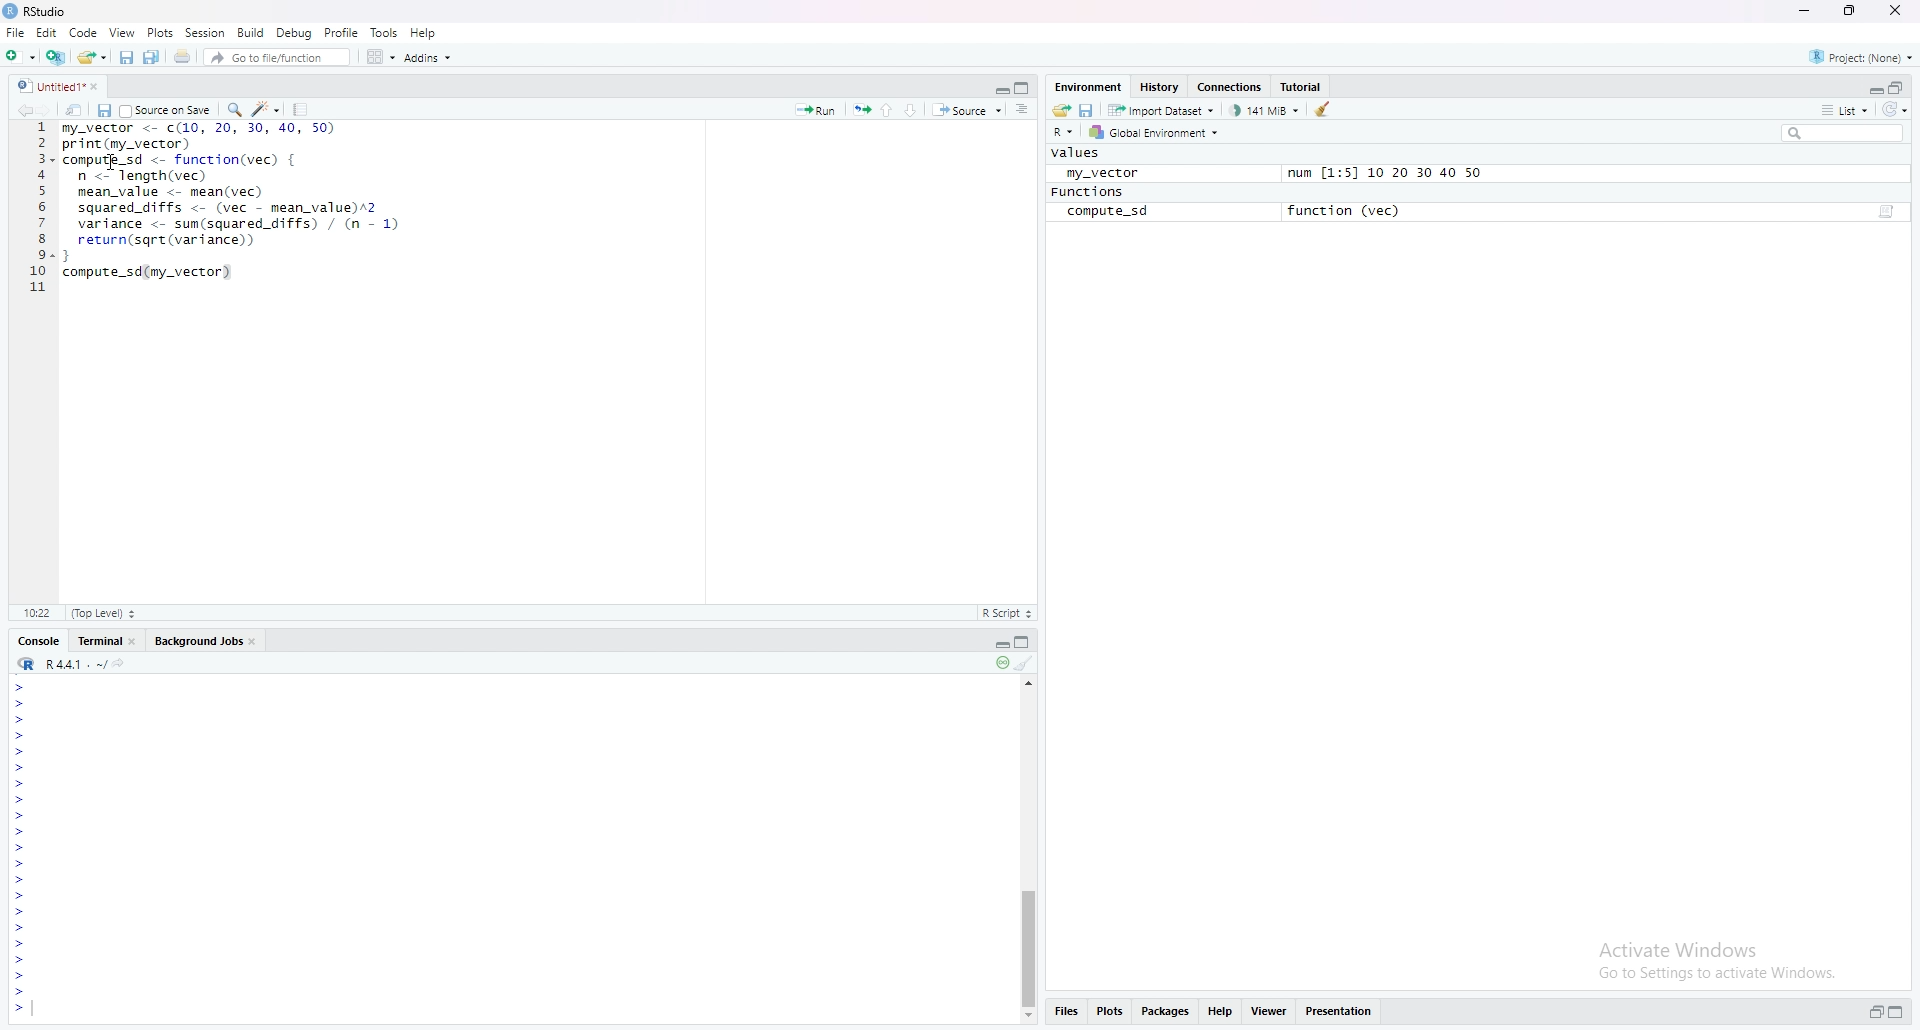 This screenshot has width=1920, height=1030. Describe the element at coordinates (815, 109) in the screenshot. I see `Run the current line or selection ( Ctrl + Enter)` at that location.